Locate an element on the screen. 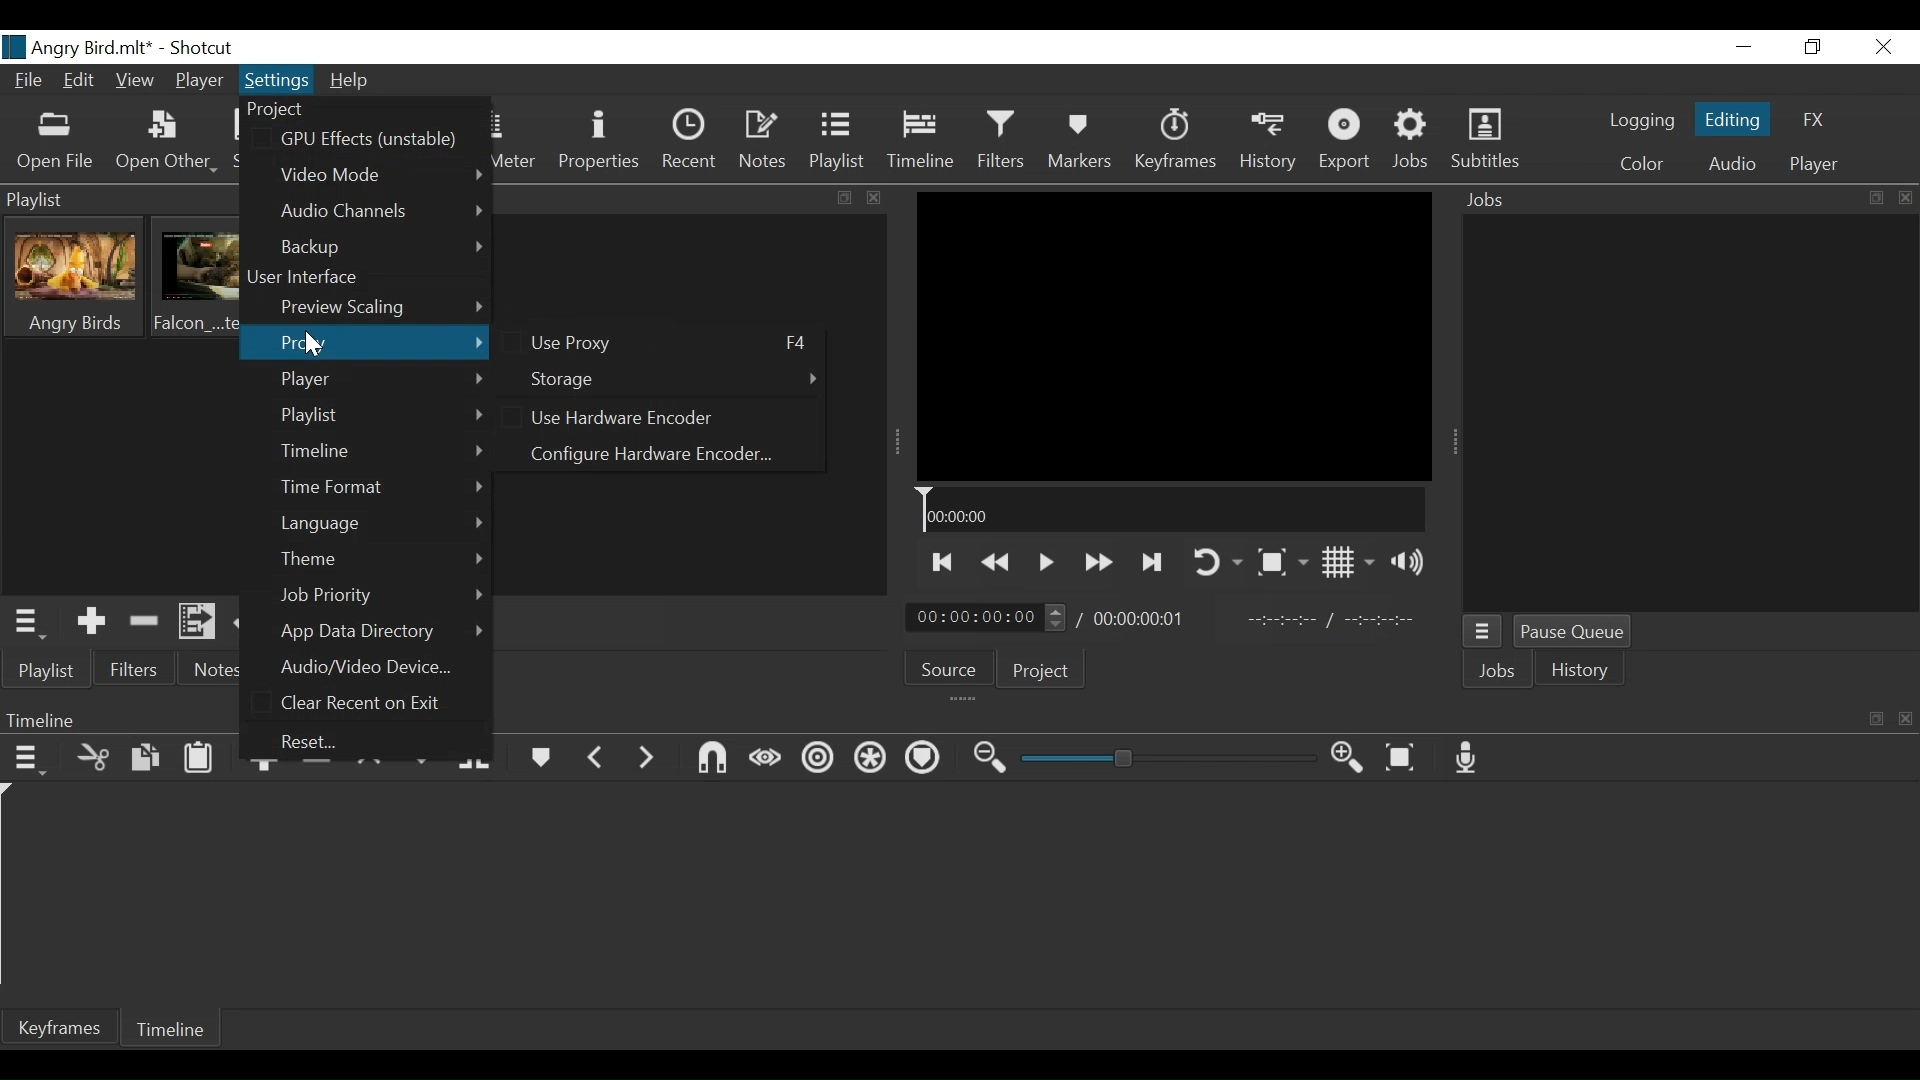 The height and width of the screenshot is (1080, 1920). Editing is located at coordinates (1732, 119).